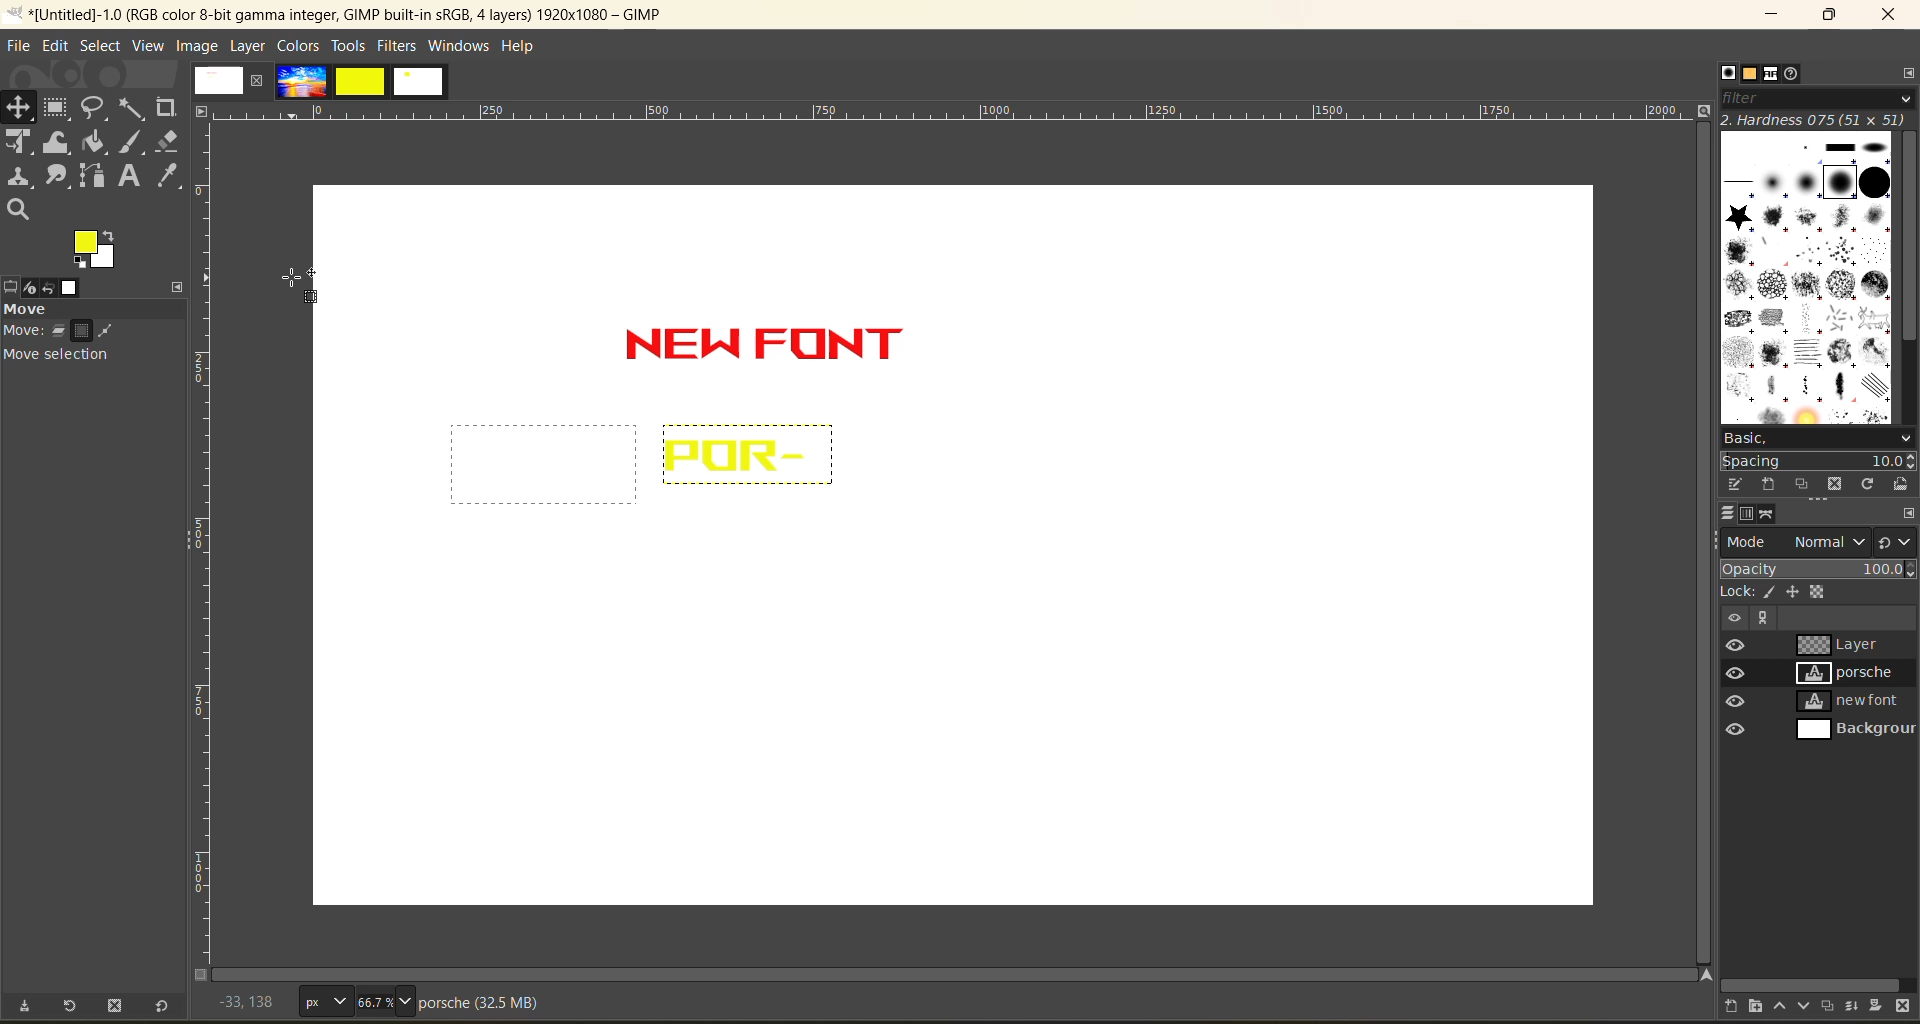 The image size is (1920, 1024). I want to click on select, so click(99, 49).